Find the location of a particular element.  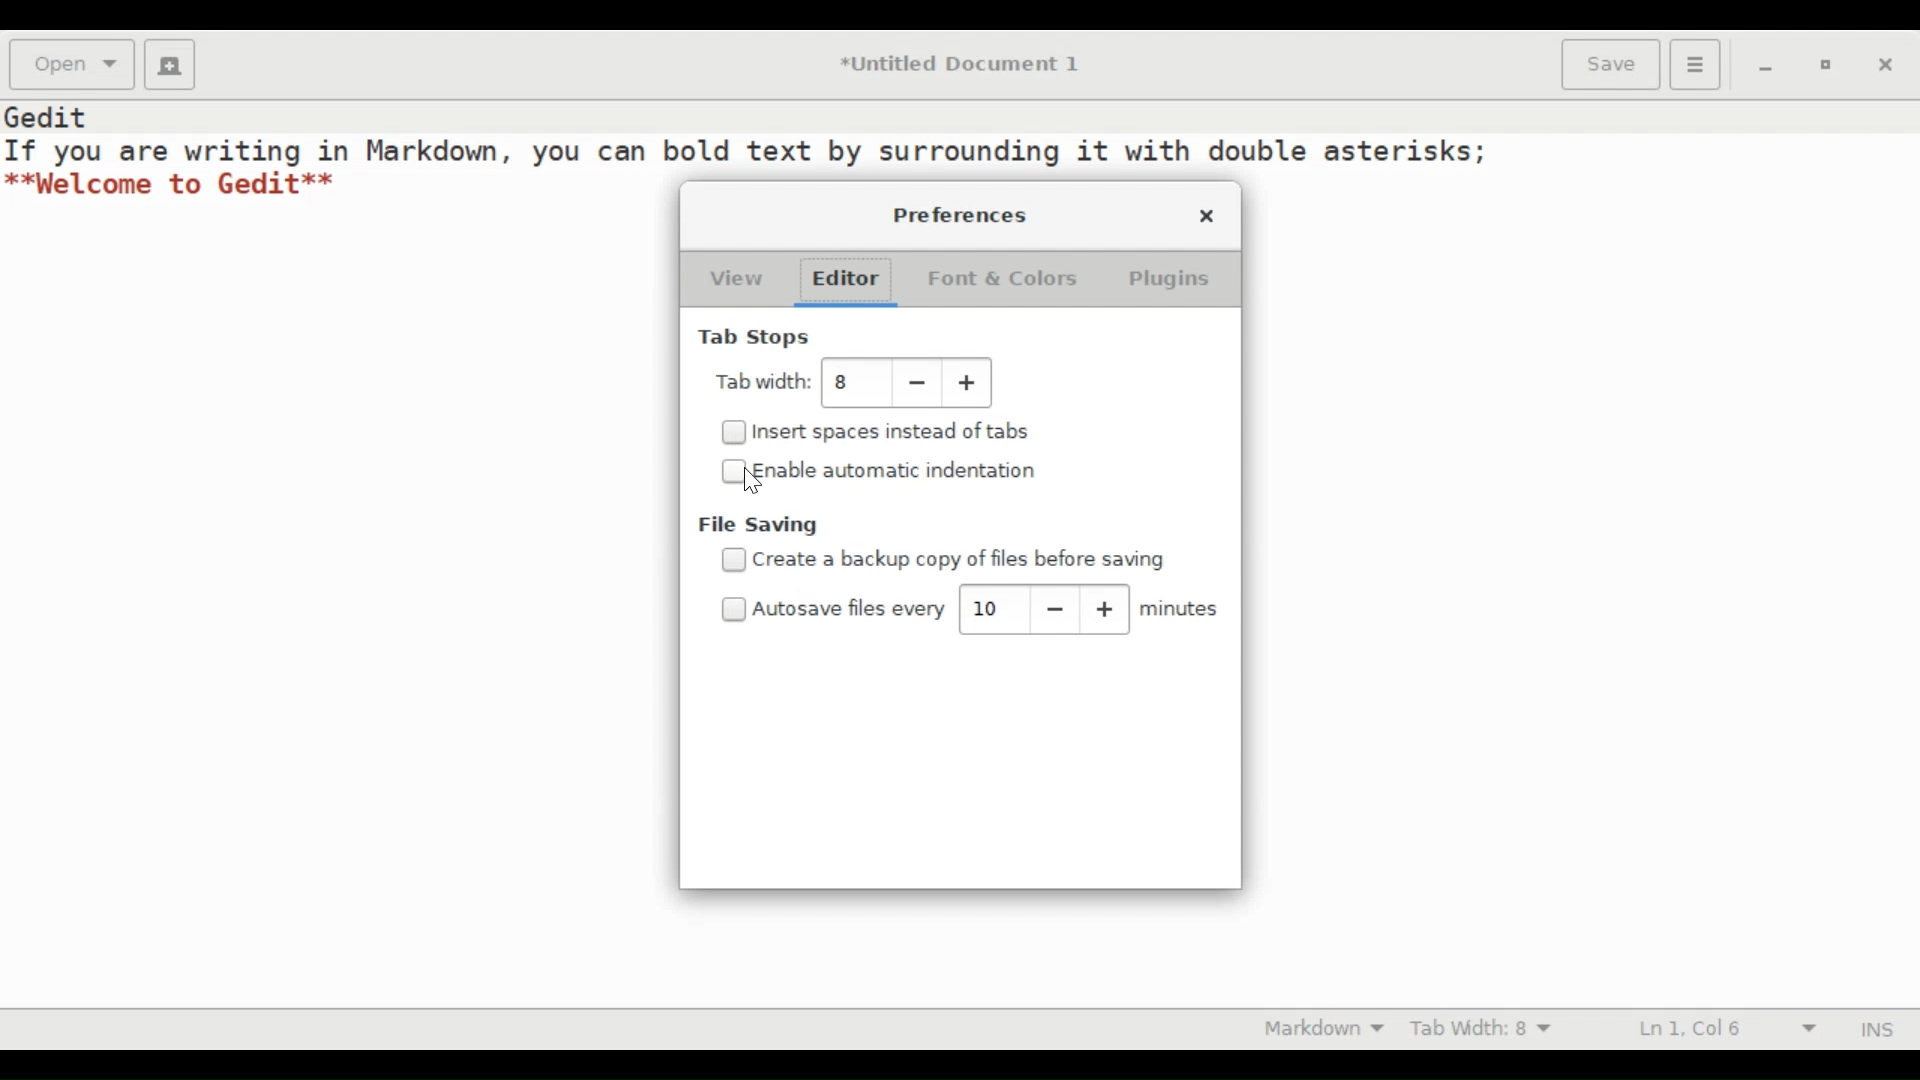

Save is located at coordinates (1611, 65).